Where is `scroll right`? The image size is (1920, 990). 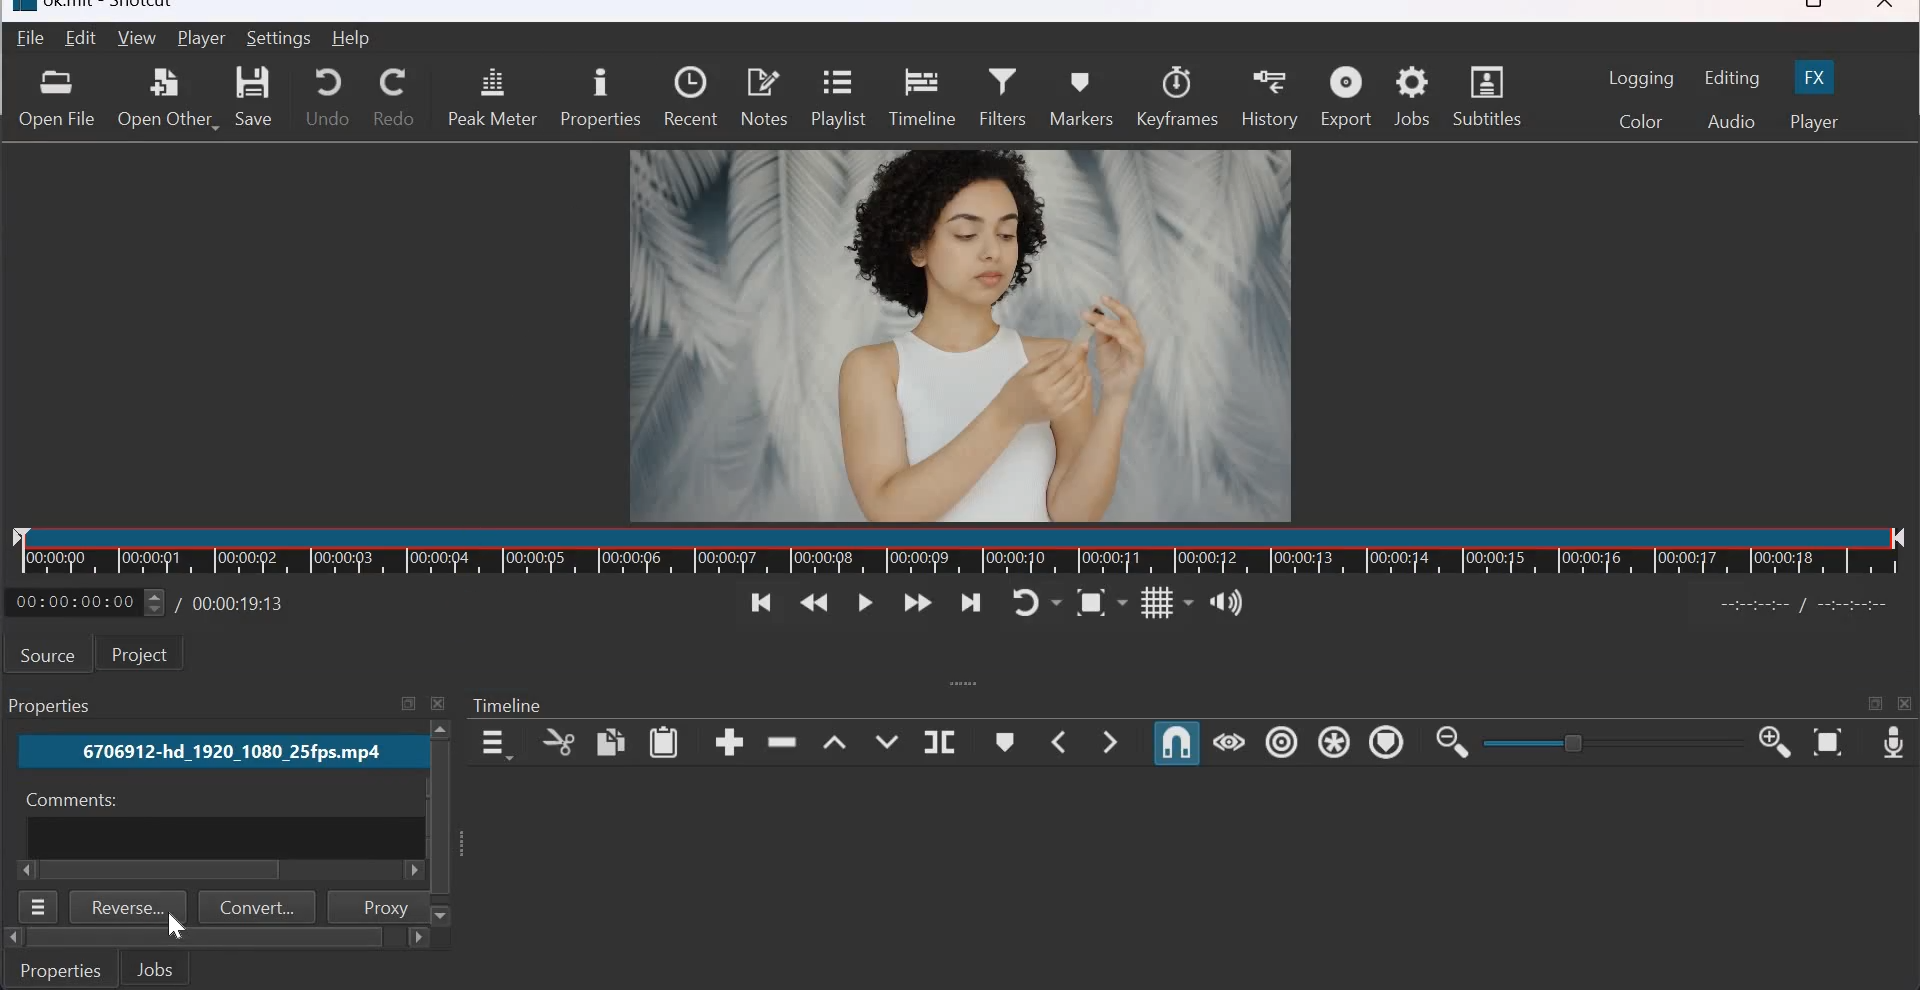
scroll right is located at coordinates (28, 870).